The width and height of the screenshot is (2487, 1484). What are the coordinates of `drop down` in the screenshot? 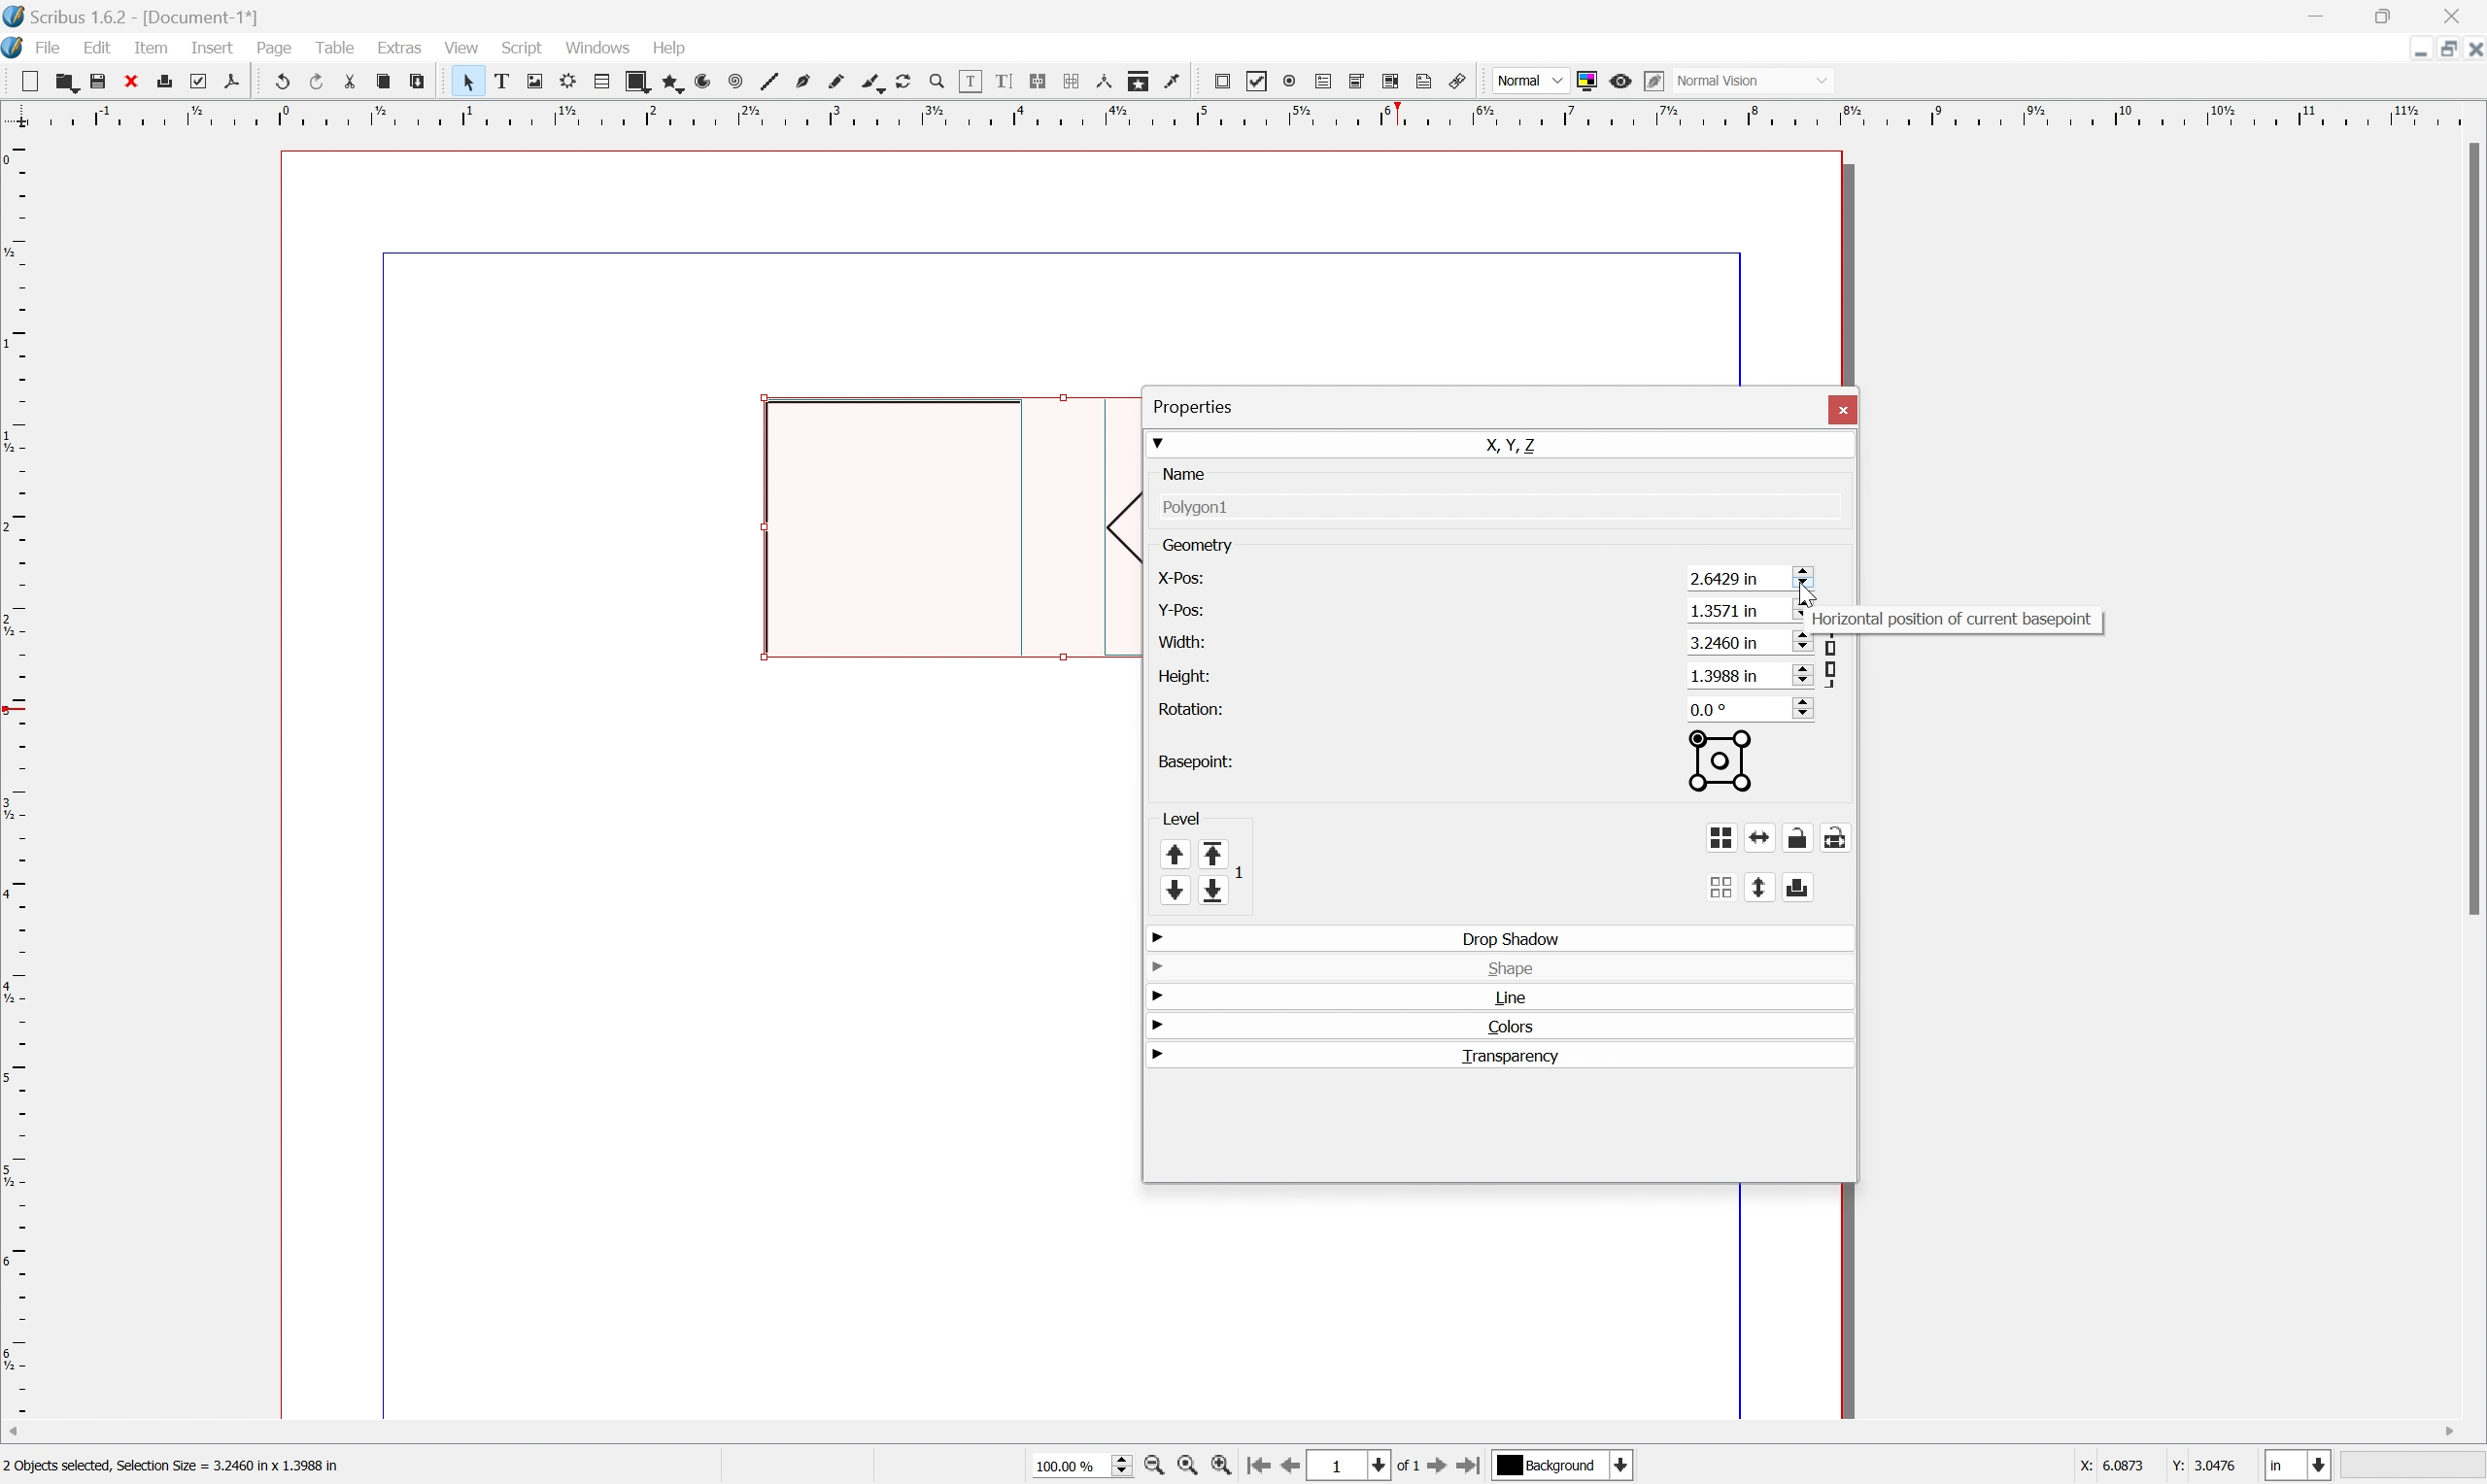 It's located at (1160, 994).